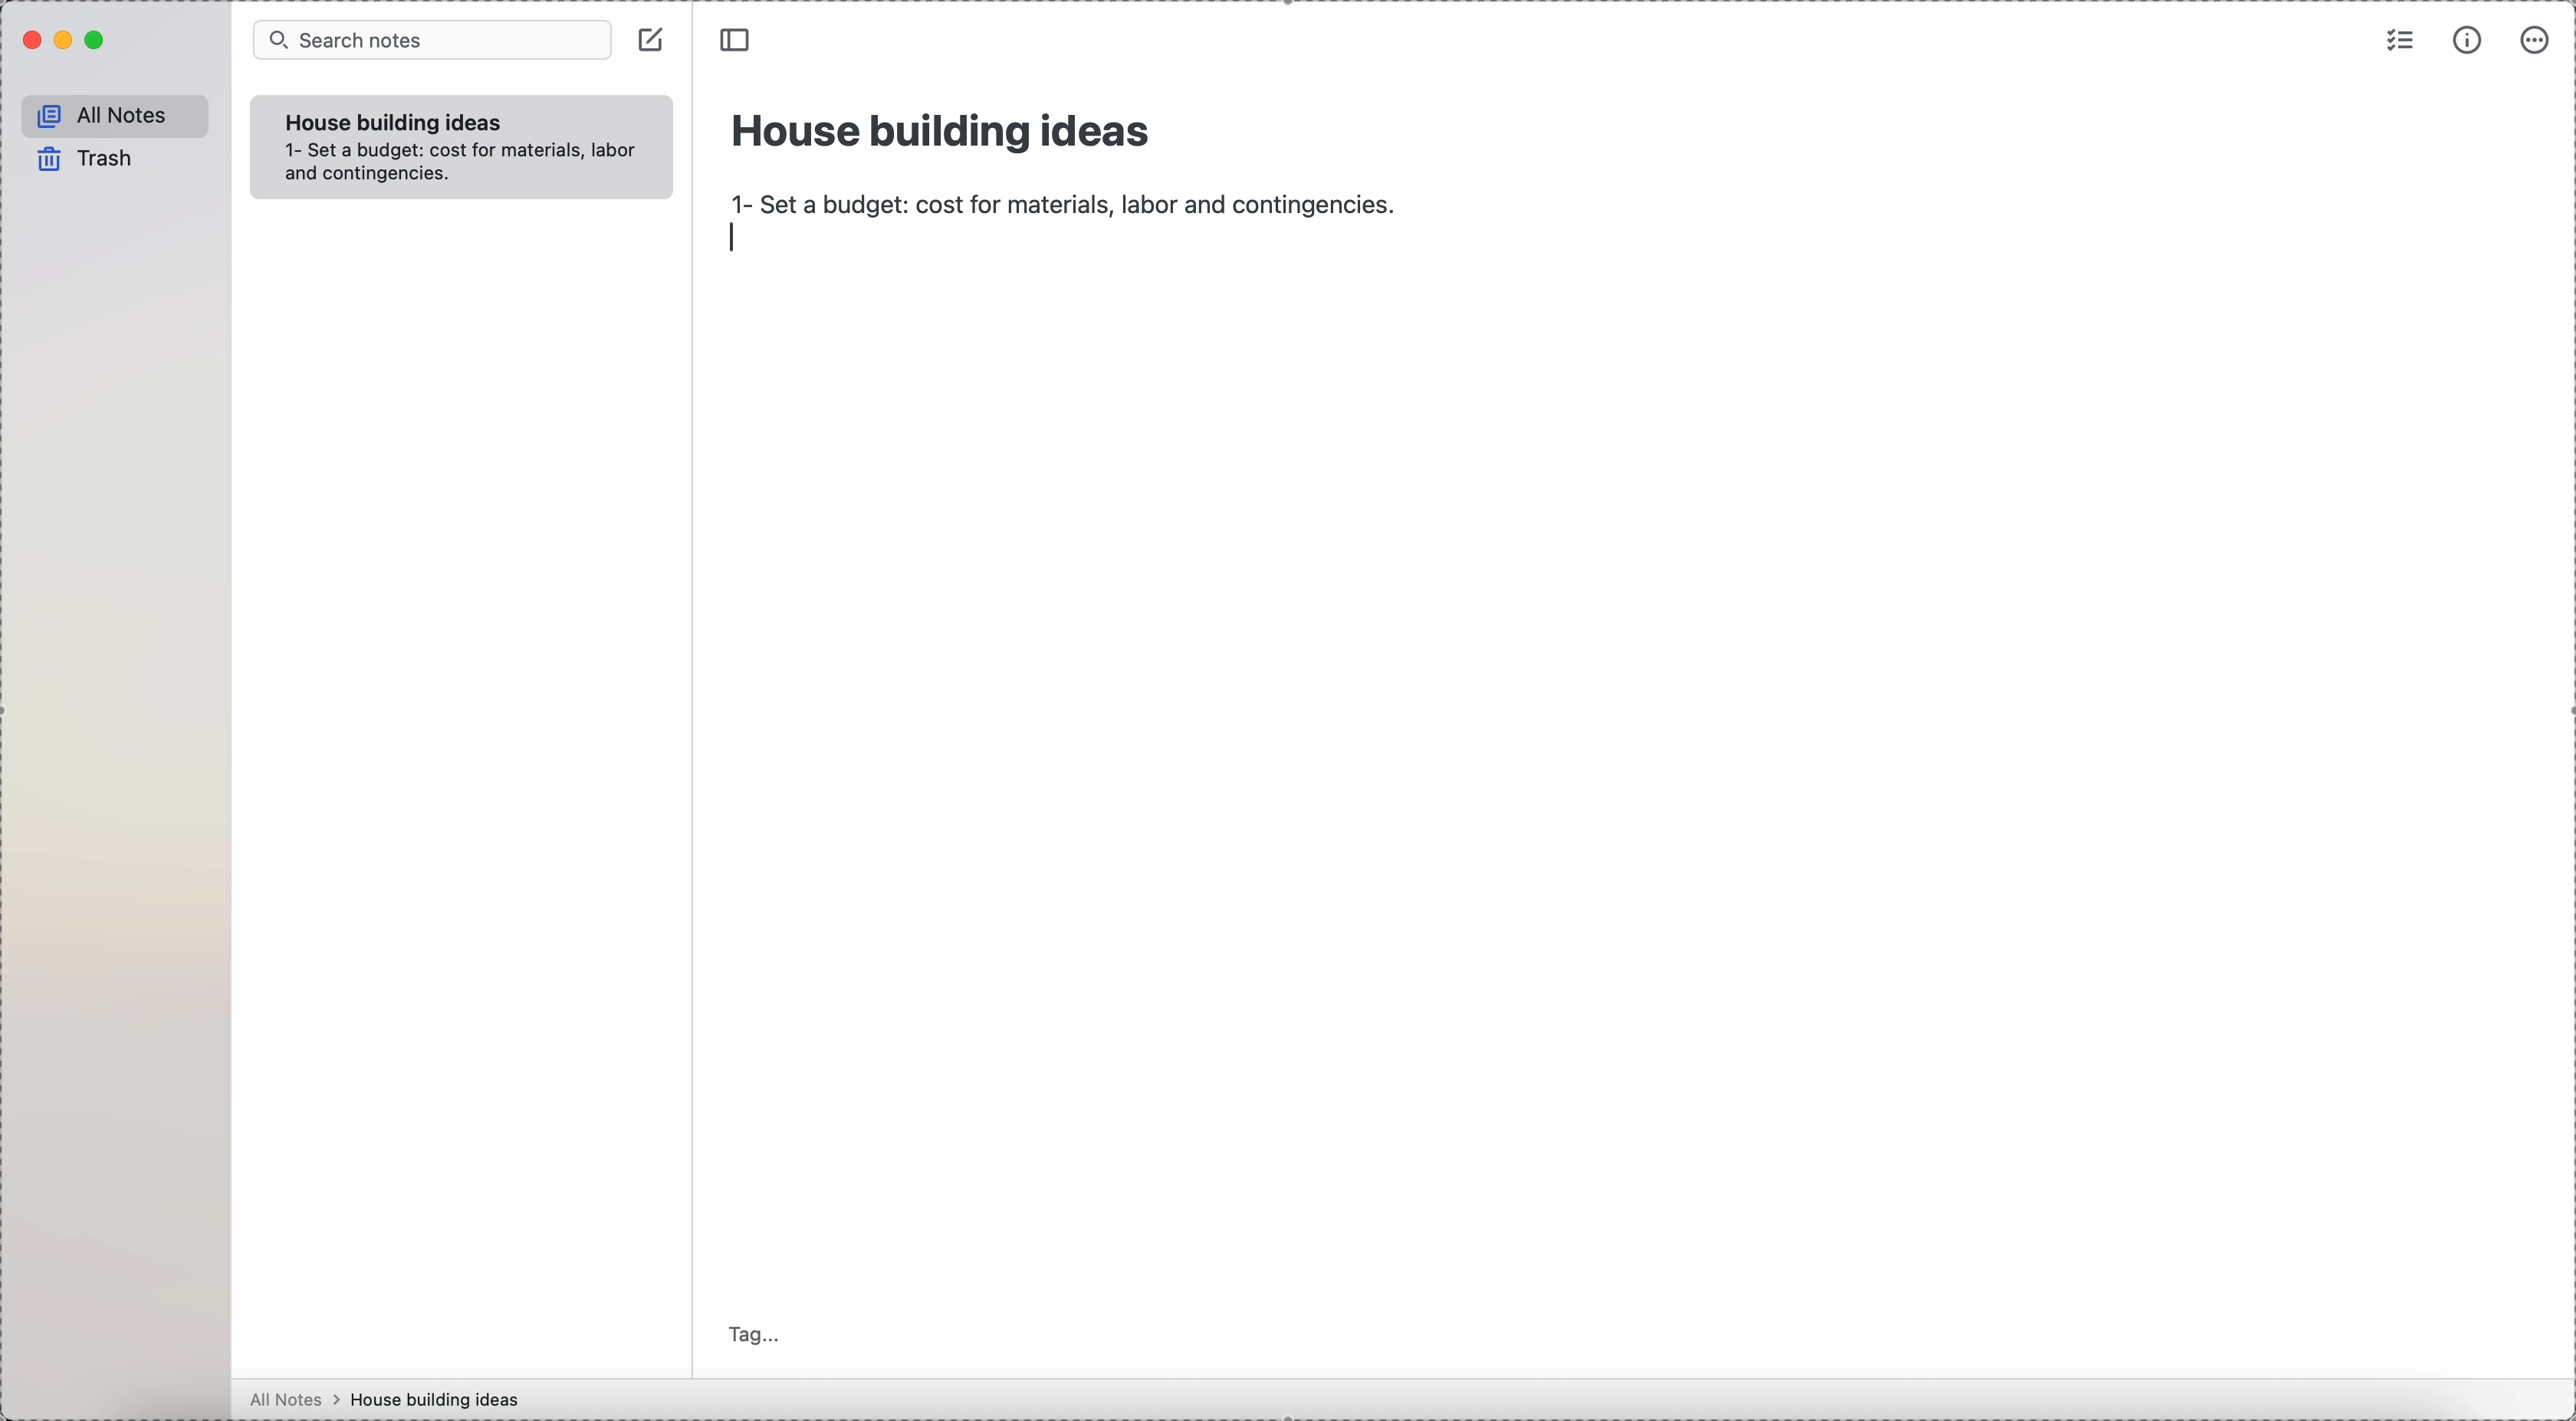  What do you see at coordinates (295, 1400) in the screenshot?
I see `all notes` at bounding box center [295, 1400].